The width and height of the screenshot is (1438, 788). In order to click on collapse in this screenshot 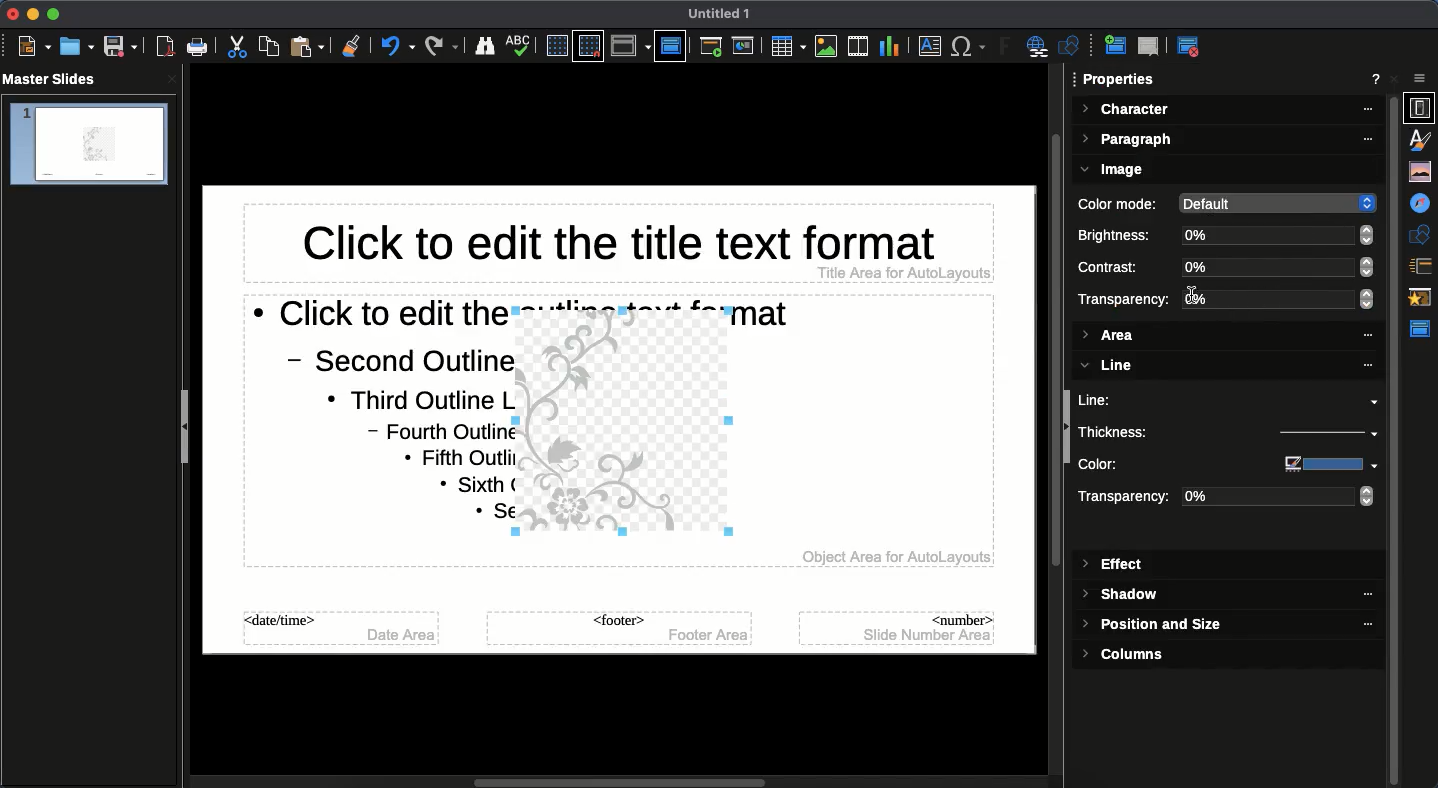, I will do `click(1067, 429)`.